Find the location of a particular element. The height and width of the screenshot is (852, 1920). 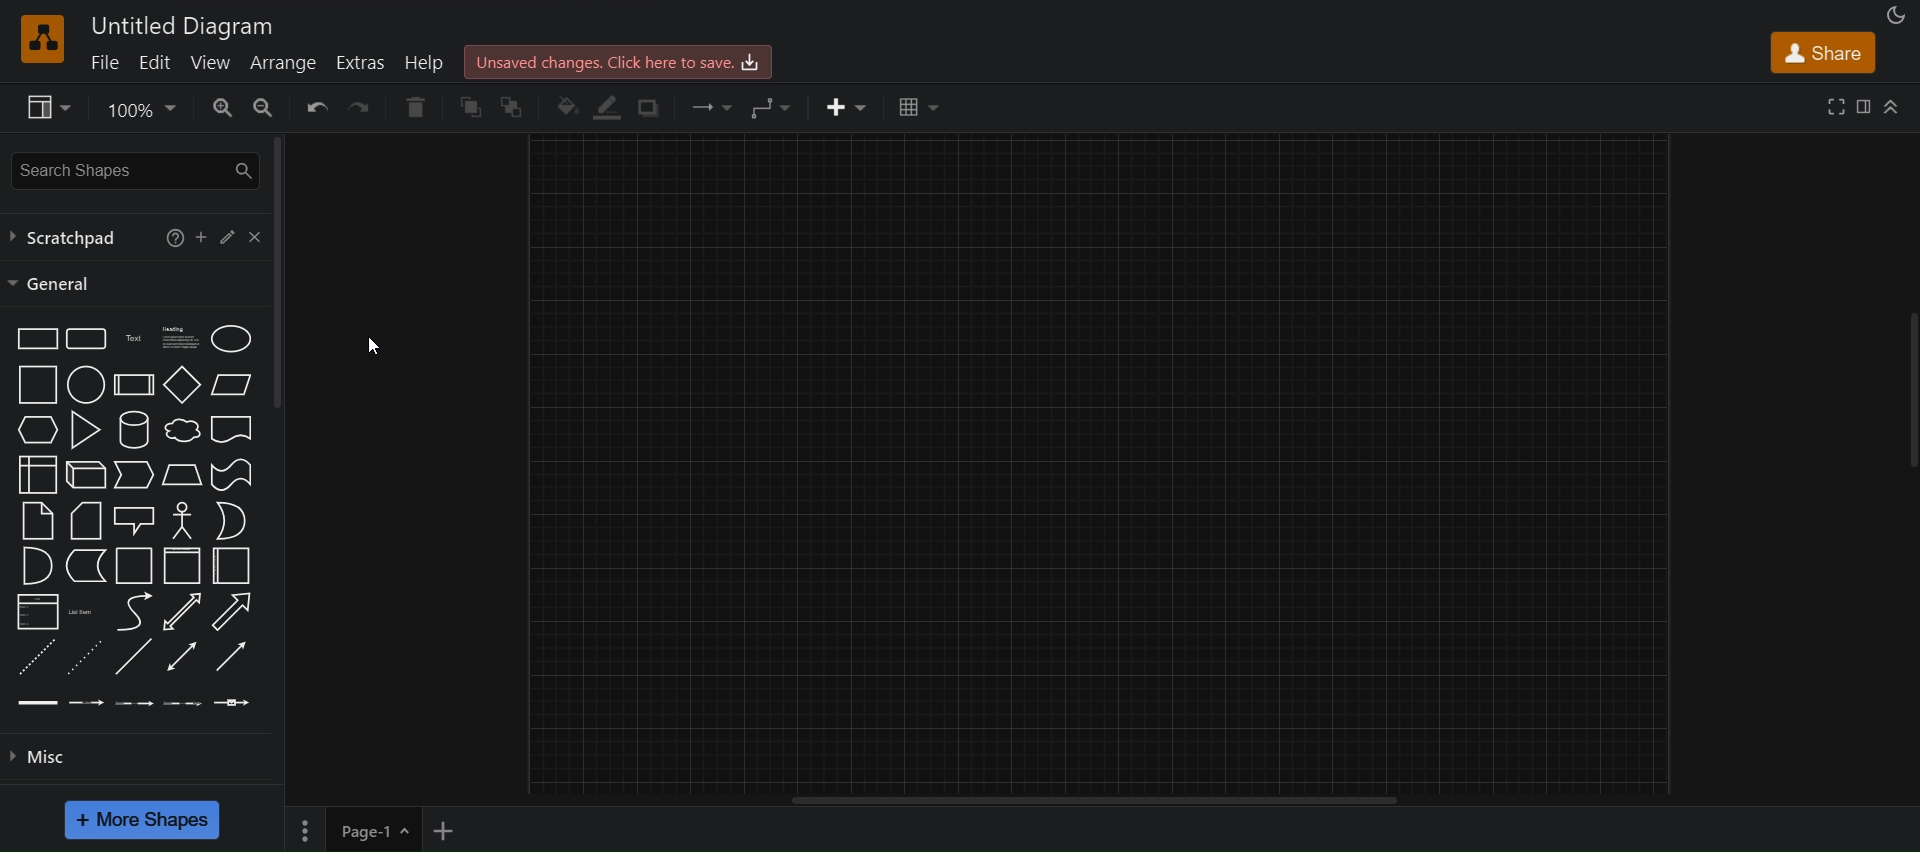

share is located at coordinates (1824, 50).